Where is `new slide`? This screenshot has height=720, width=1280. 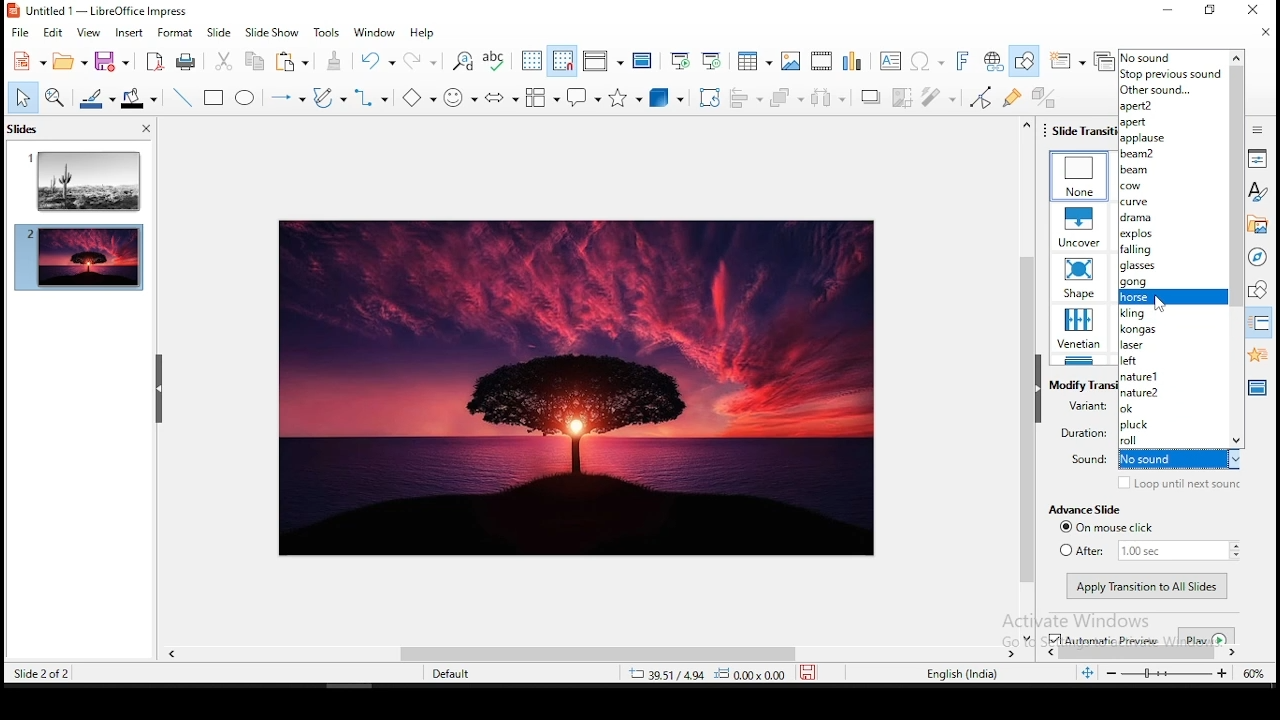
new slide is located at coordinates (1065, 61).